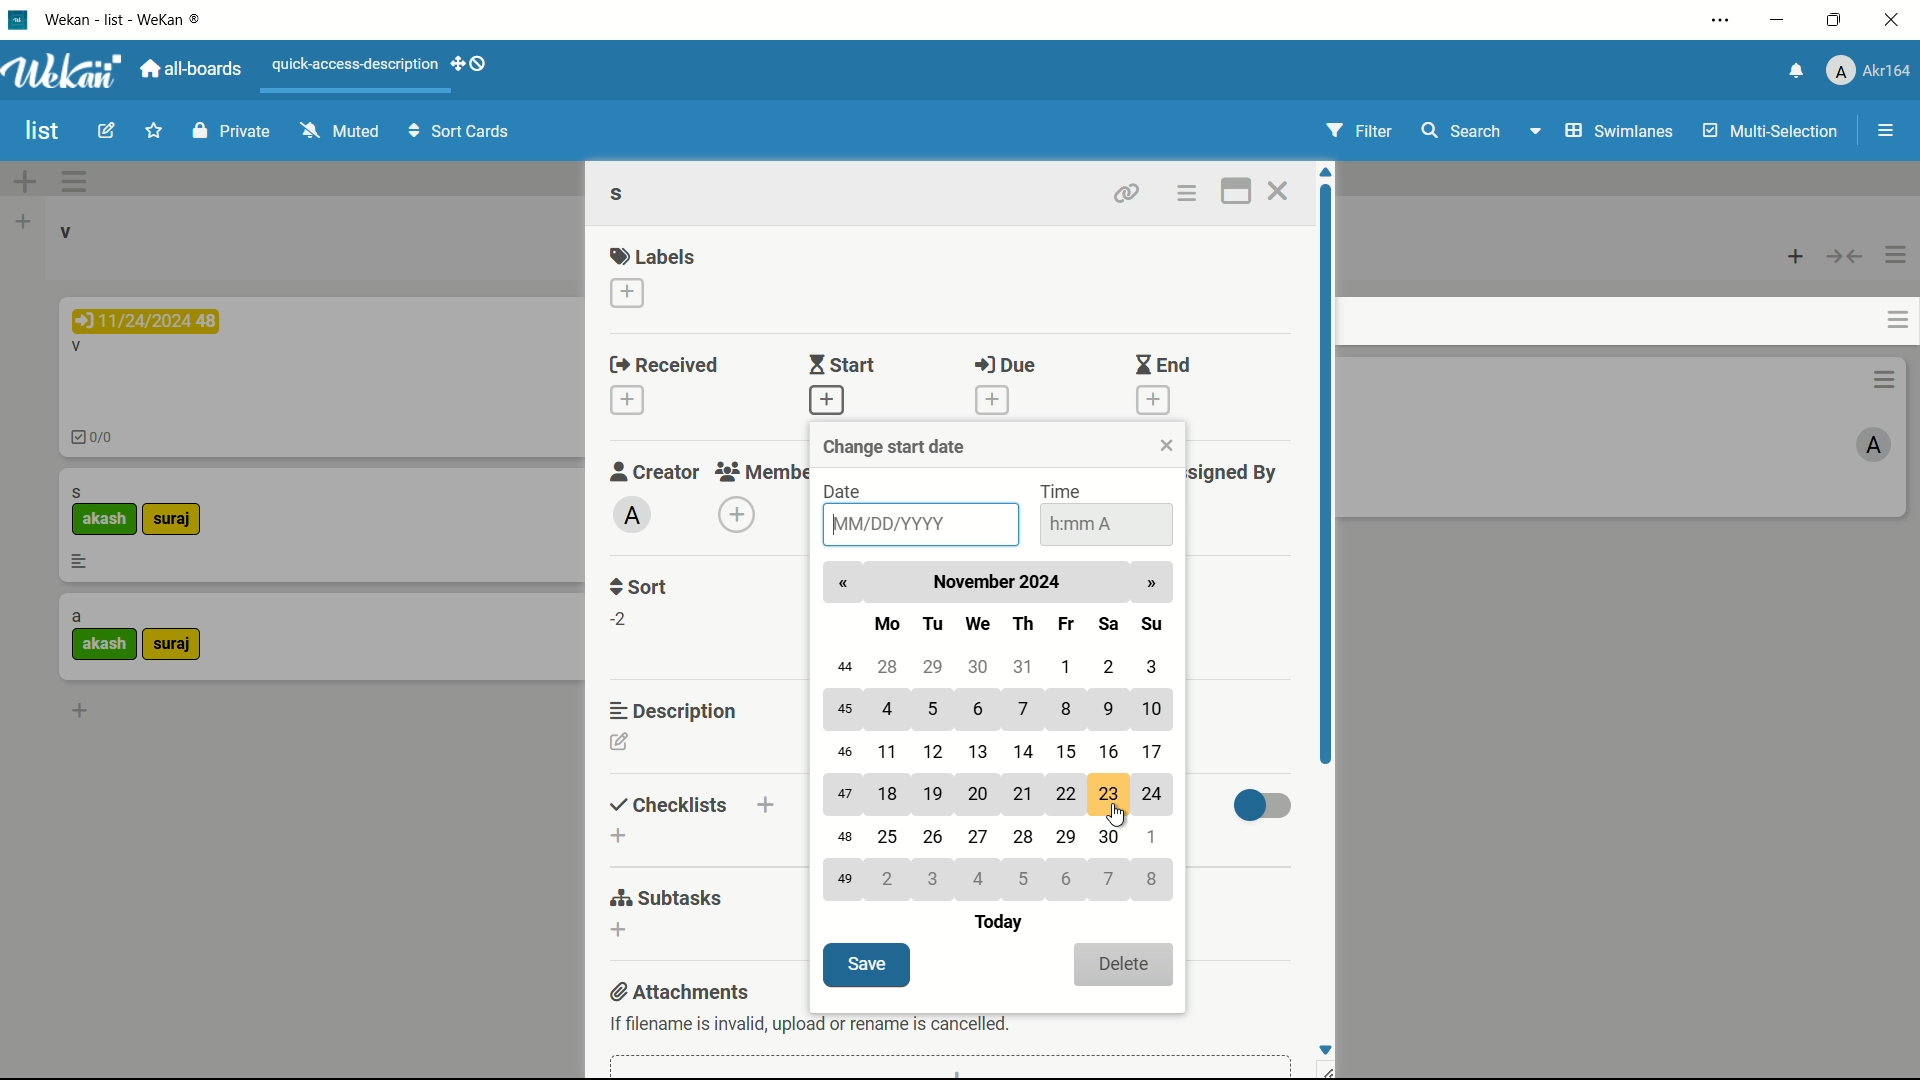 Image resolution: width=1920 pixels, height=1080 pixels. I want to click on collapse, so click(1844, 258).